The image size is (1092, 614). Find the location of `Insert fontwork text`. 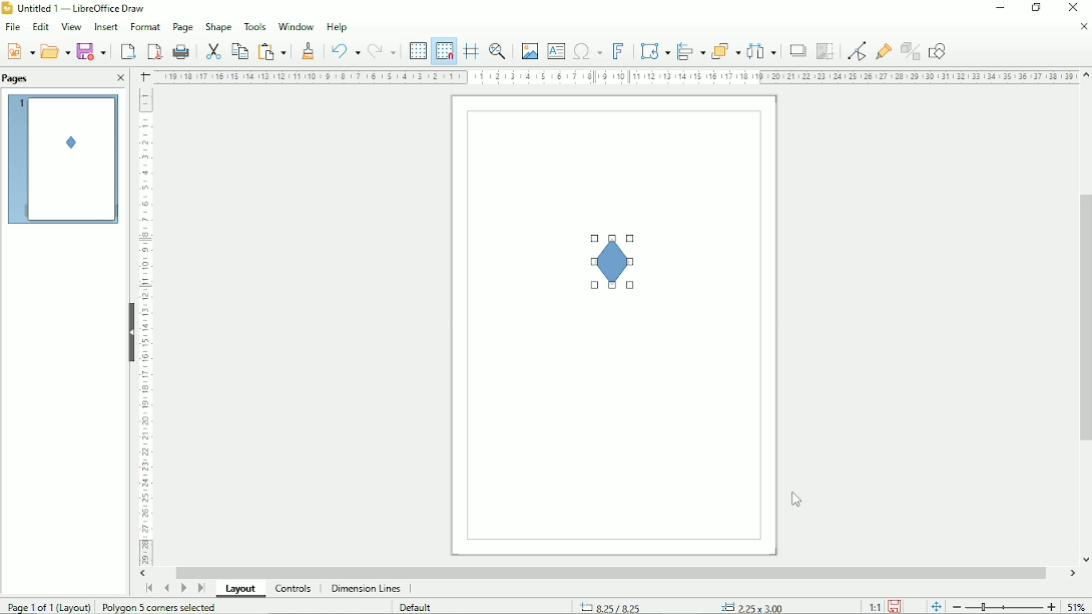

Insert fontwork text is located at coordinates (618, 50).